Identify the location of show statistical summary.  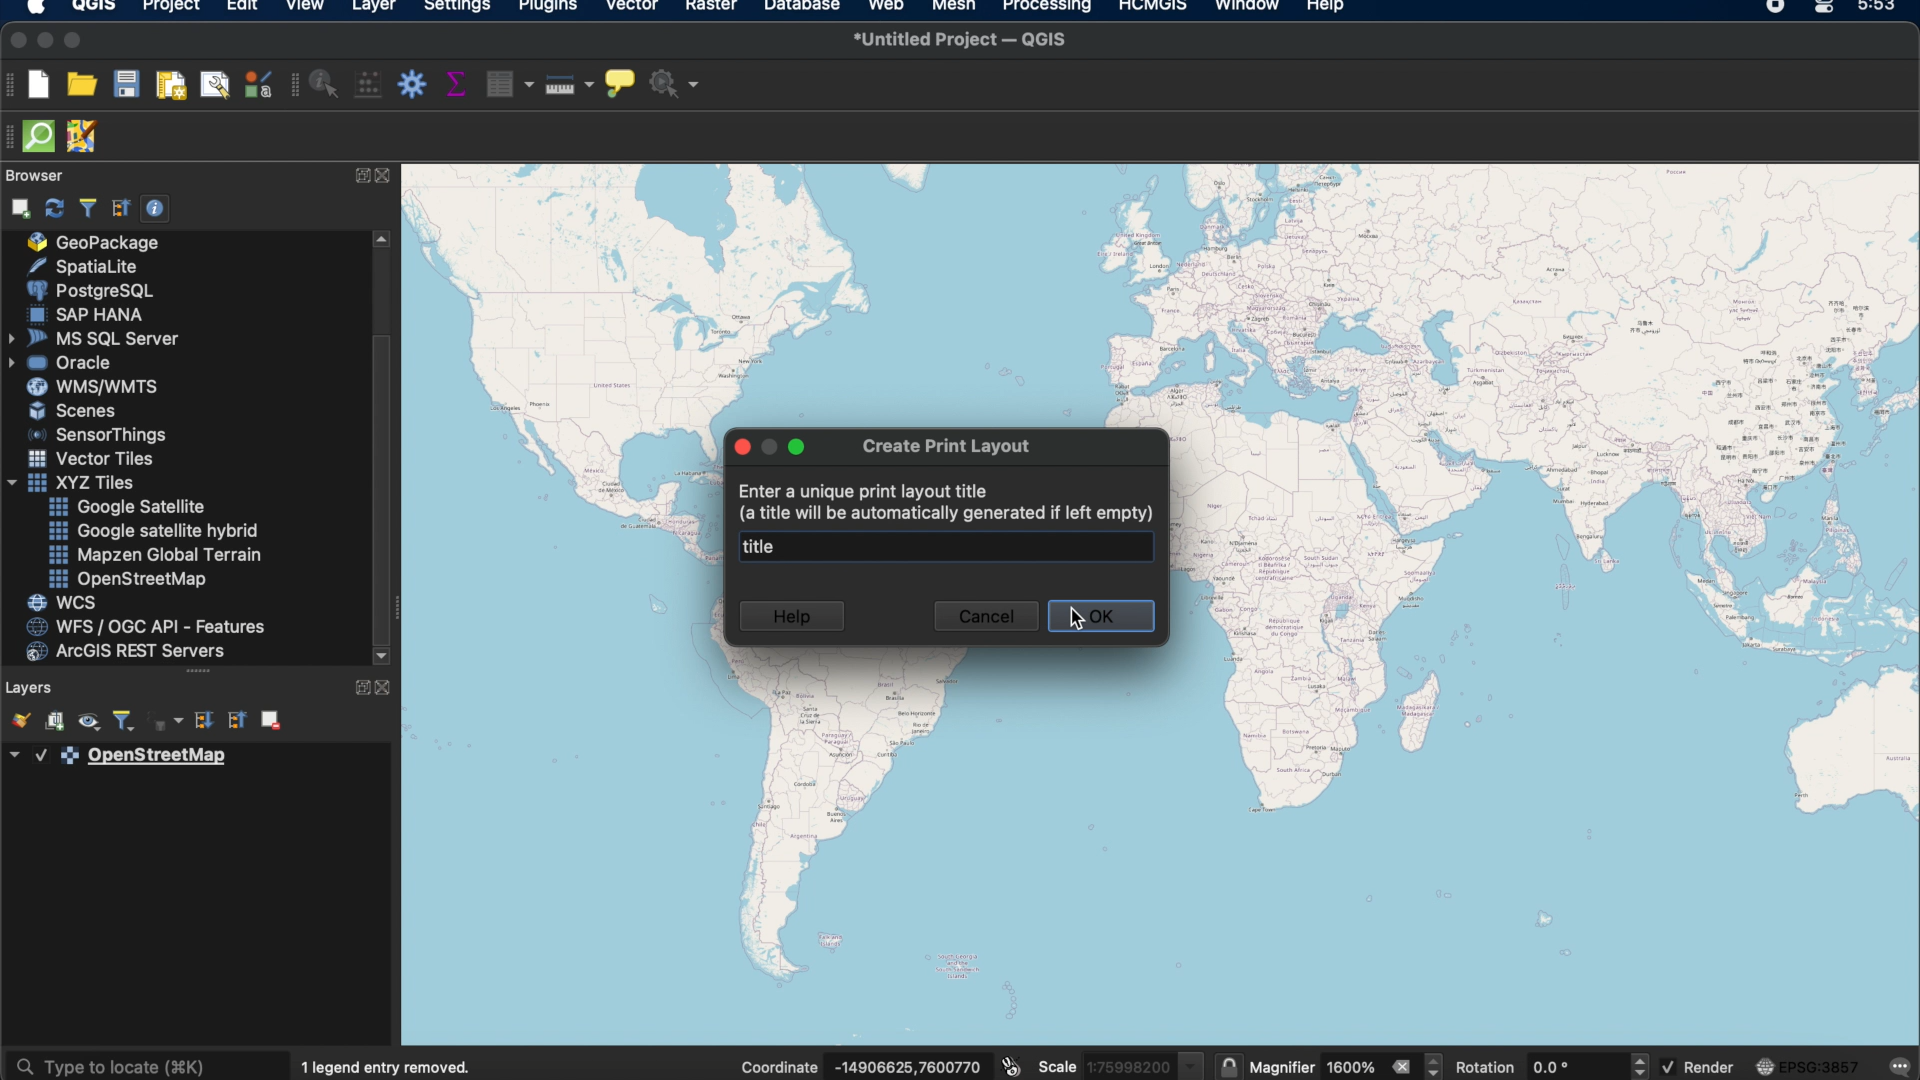
(455, 81).